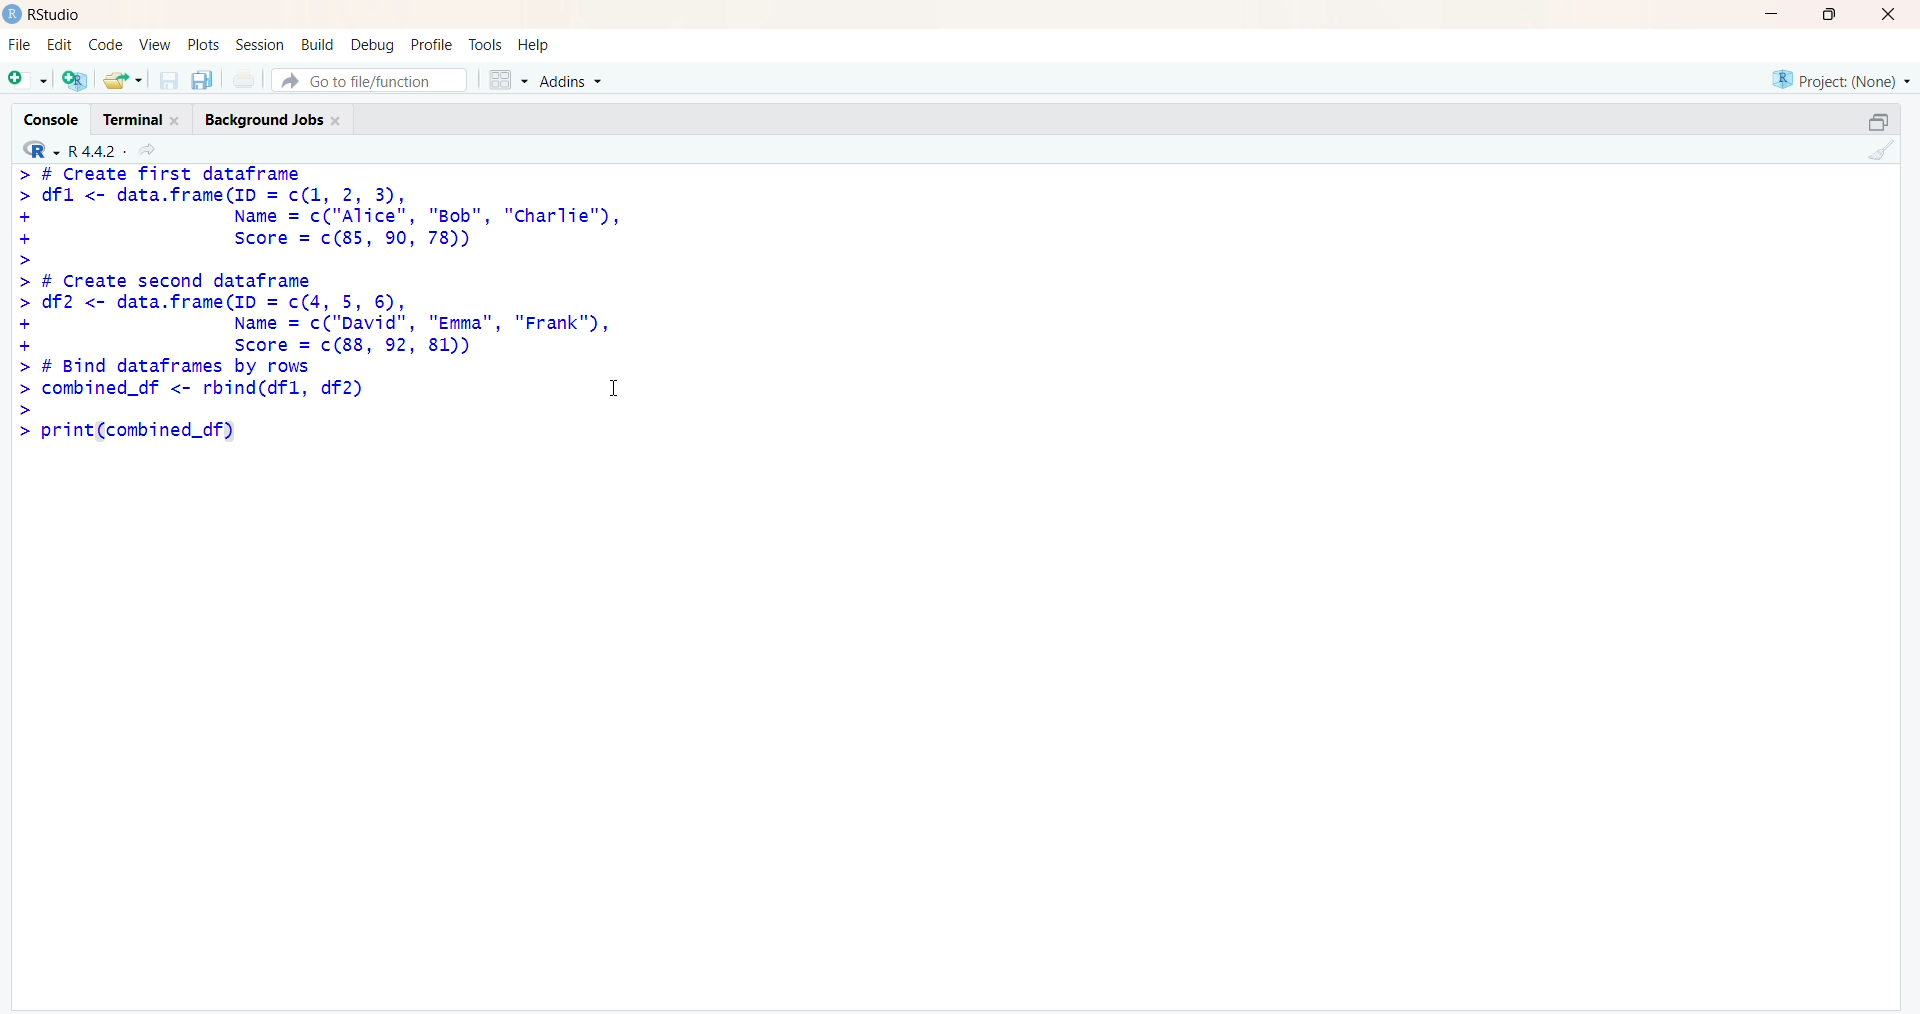 The width and height of the screenshot is (1920, 1014). What do you see at coordinates (72, 148) in the screenshot?
I see ` R 4.4.2 ` at bounding box center [72, 148].